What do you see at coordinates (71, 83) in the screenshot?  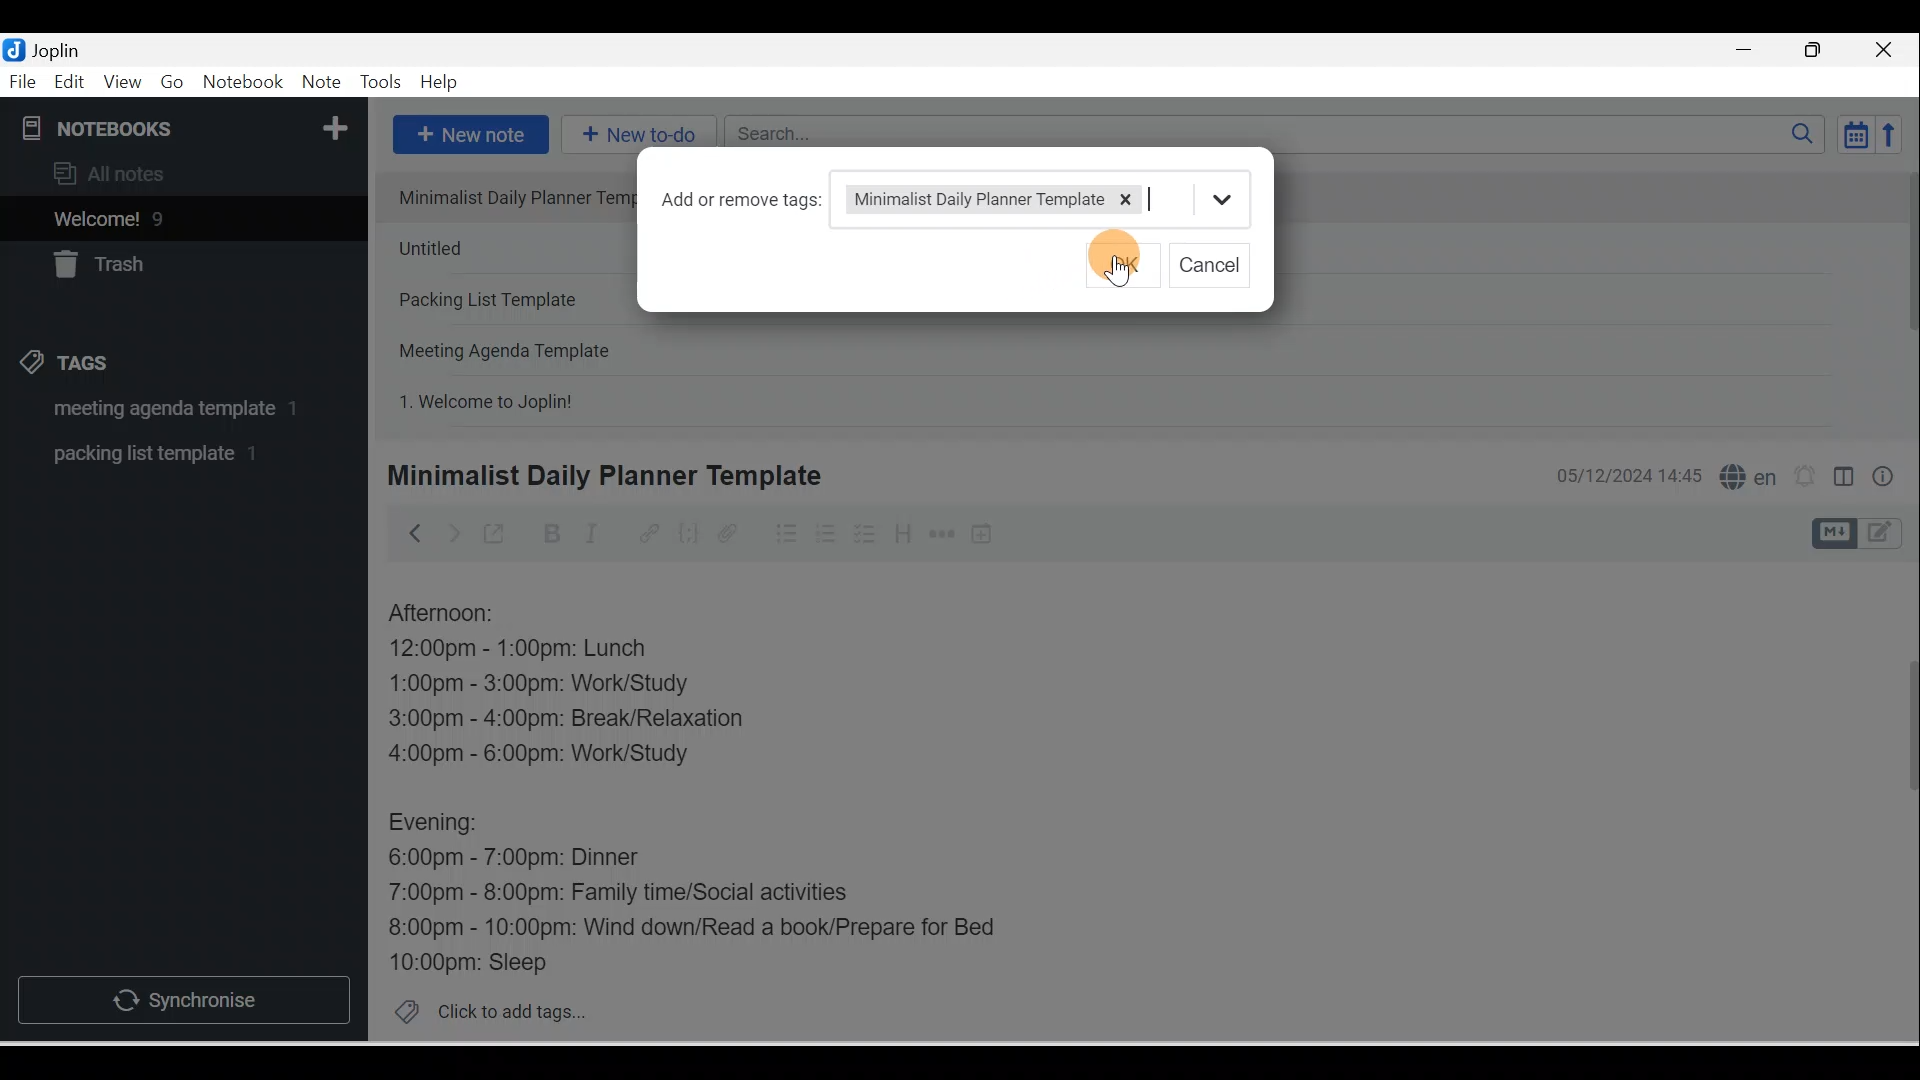 I see `Edit` at bounding box center [71, 83].